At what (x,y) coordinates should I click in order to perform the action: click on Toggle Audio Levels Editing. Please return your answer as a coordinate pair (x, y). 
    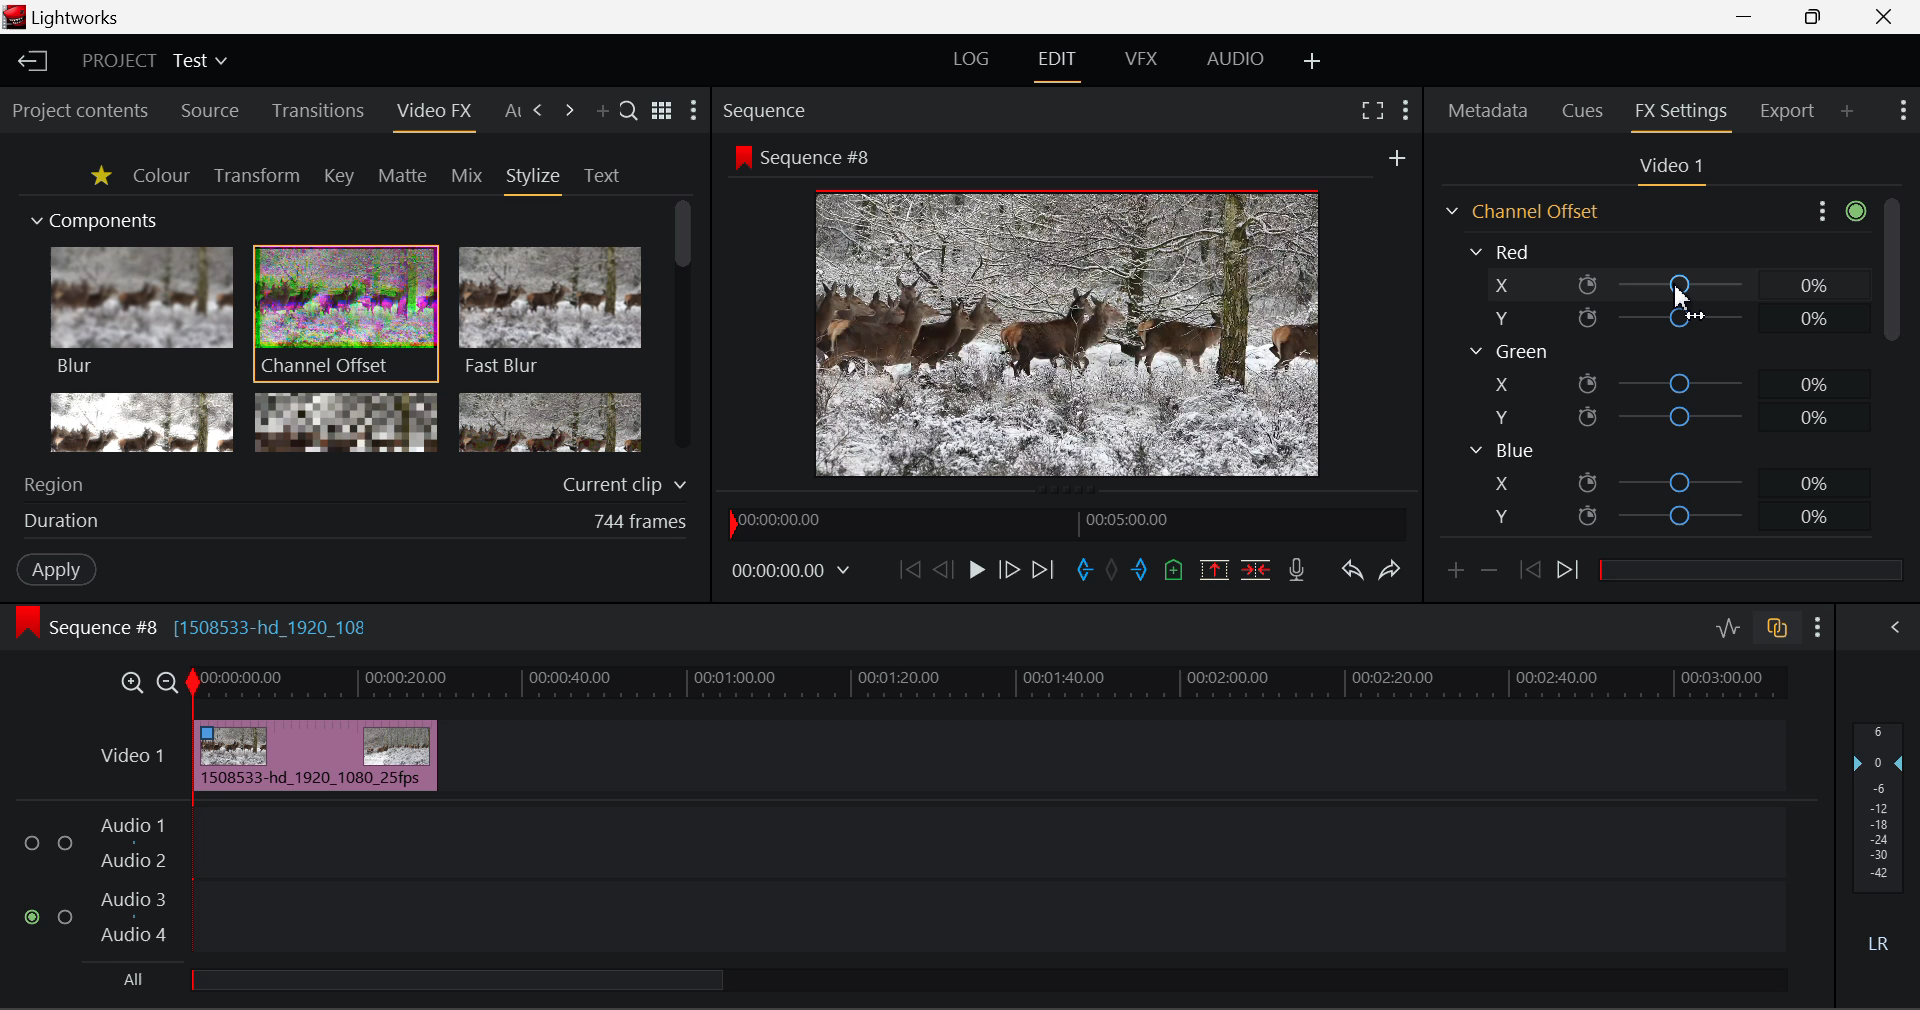
    Looking at the image, I should click on (1730, 629).